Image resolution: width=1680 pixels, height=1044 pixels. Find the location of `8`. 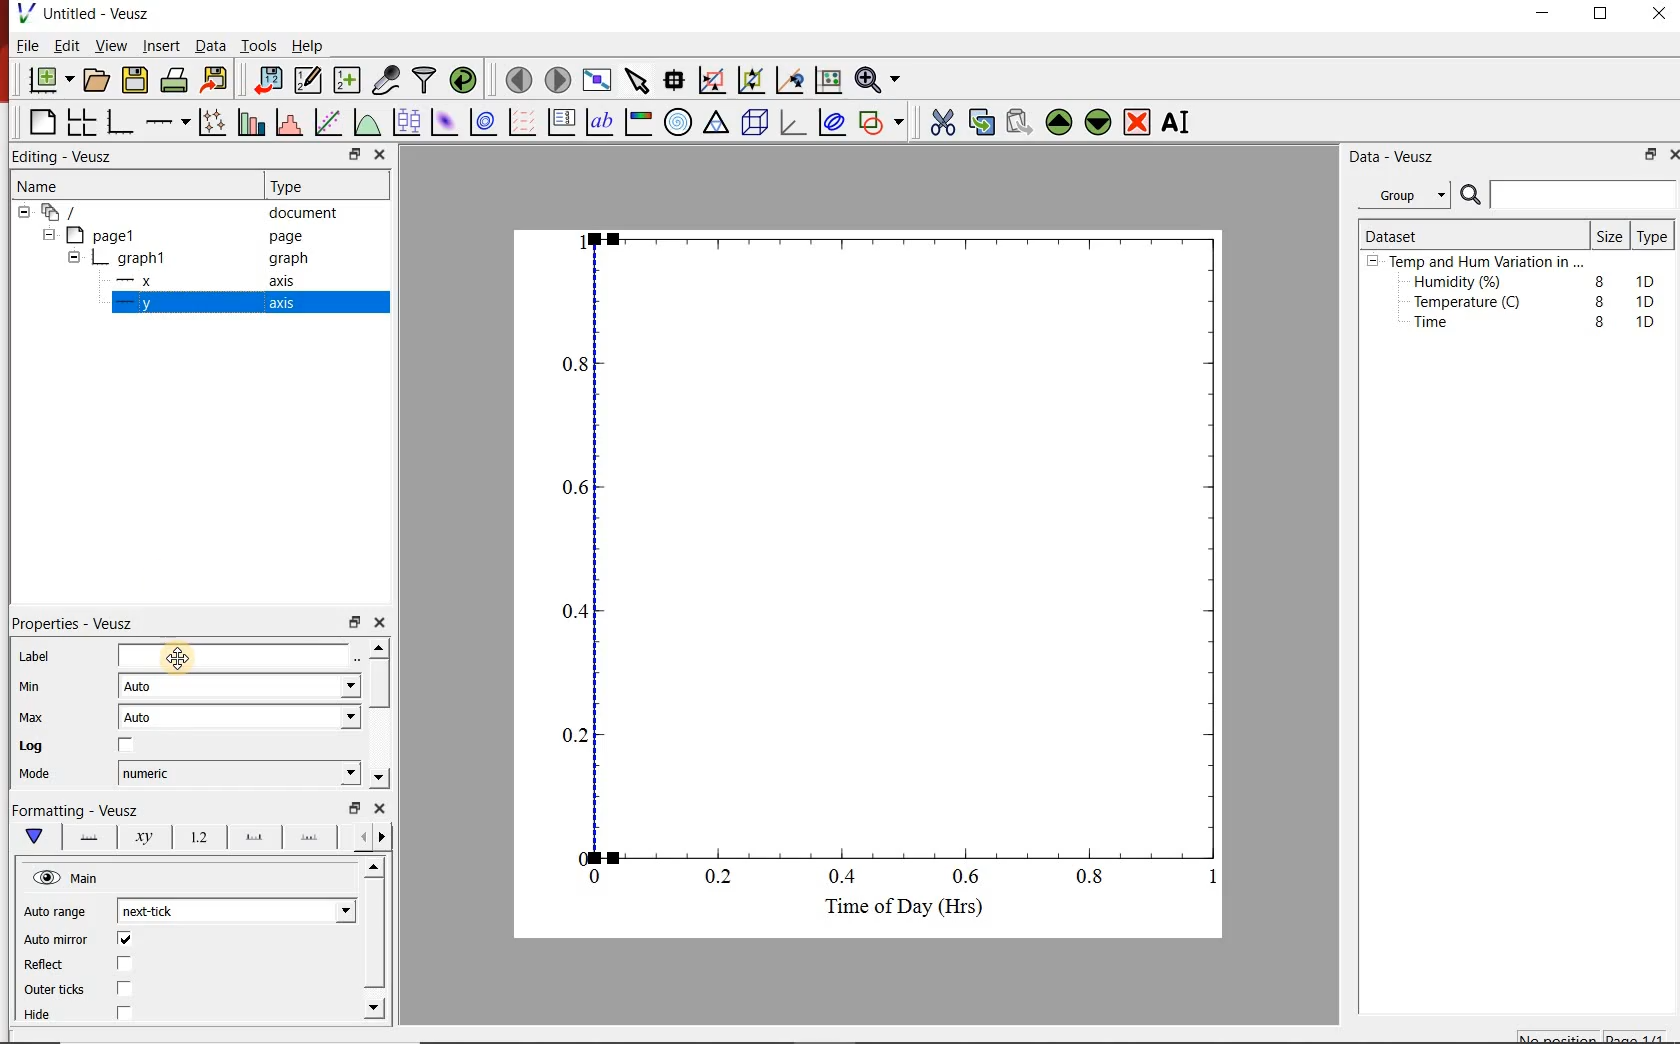

8 is located at coordinates (1596, 300).